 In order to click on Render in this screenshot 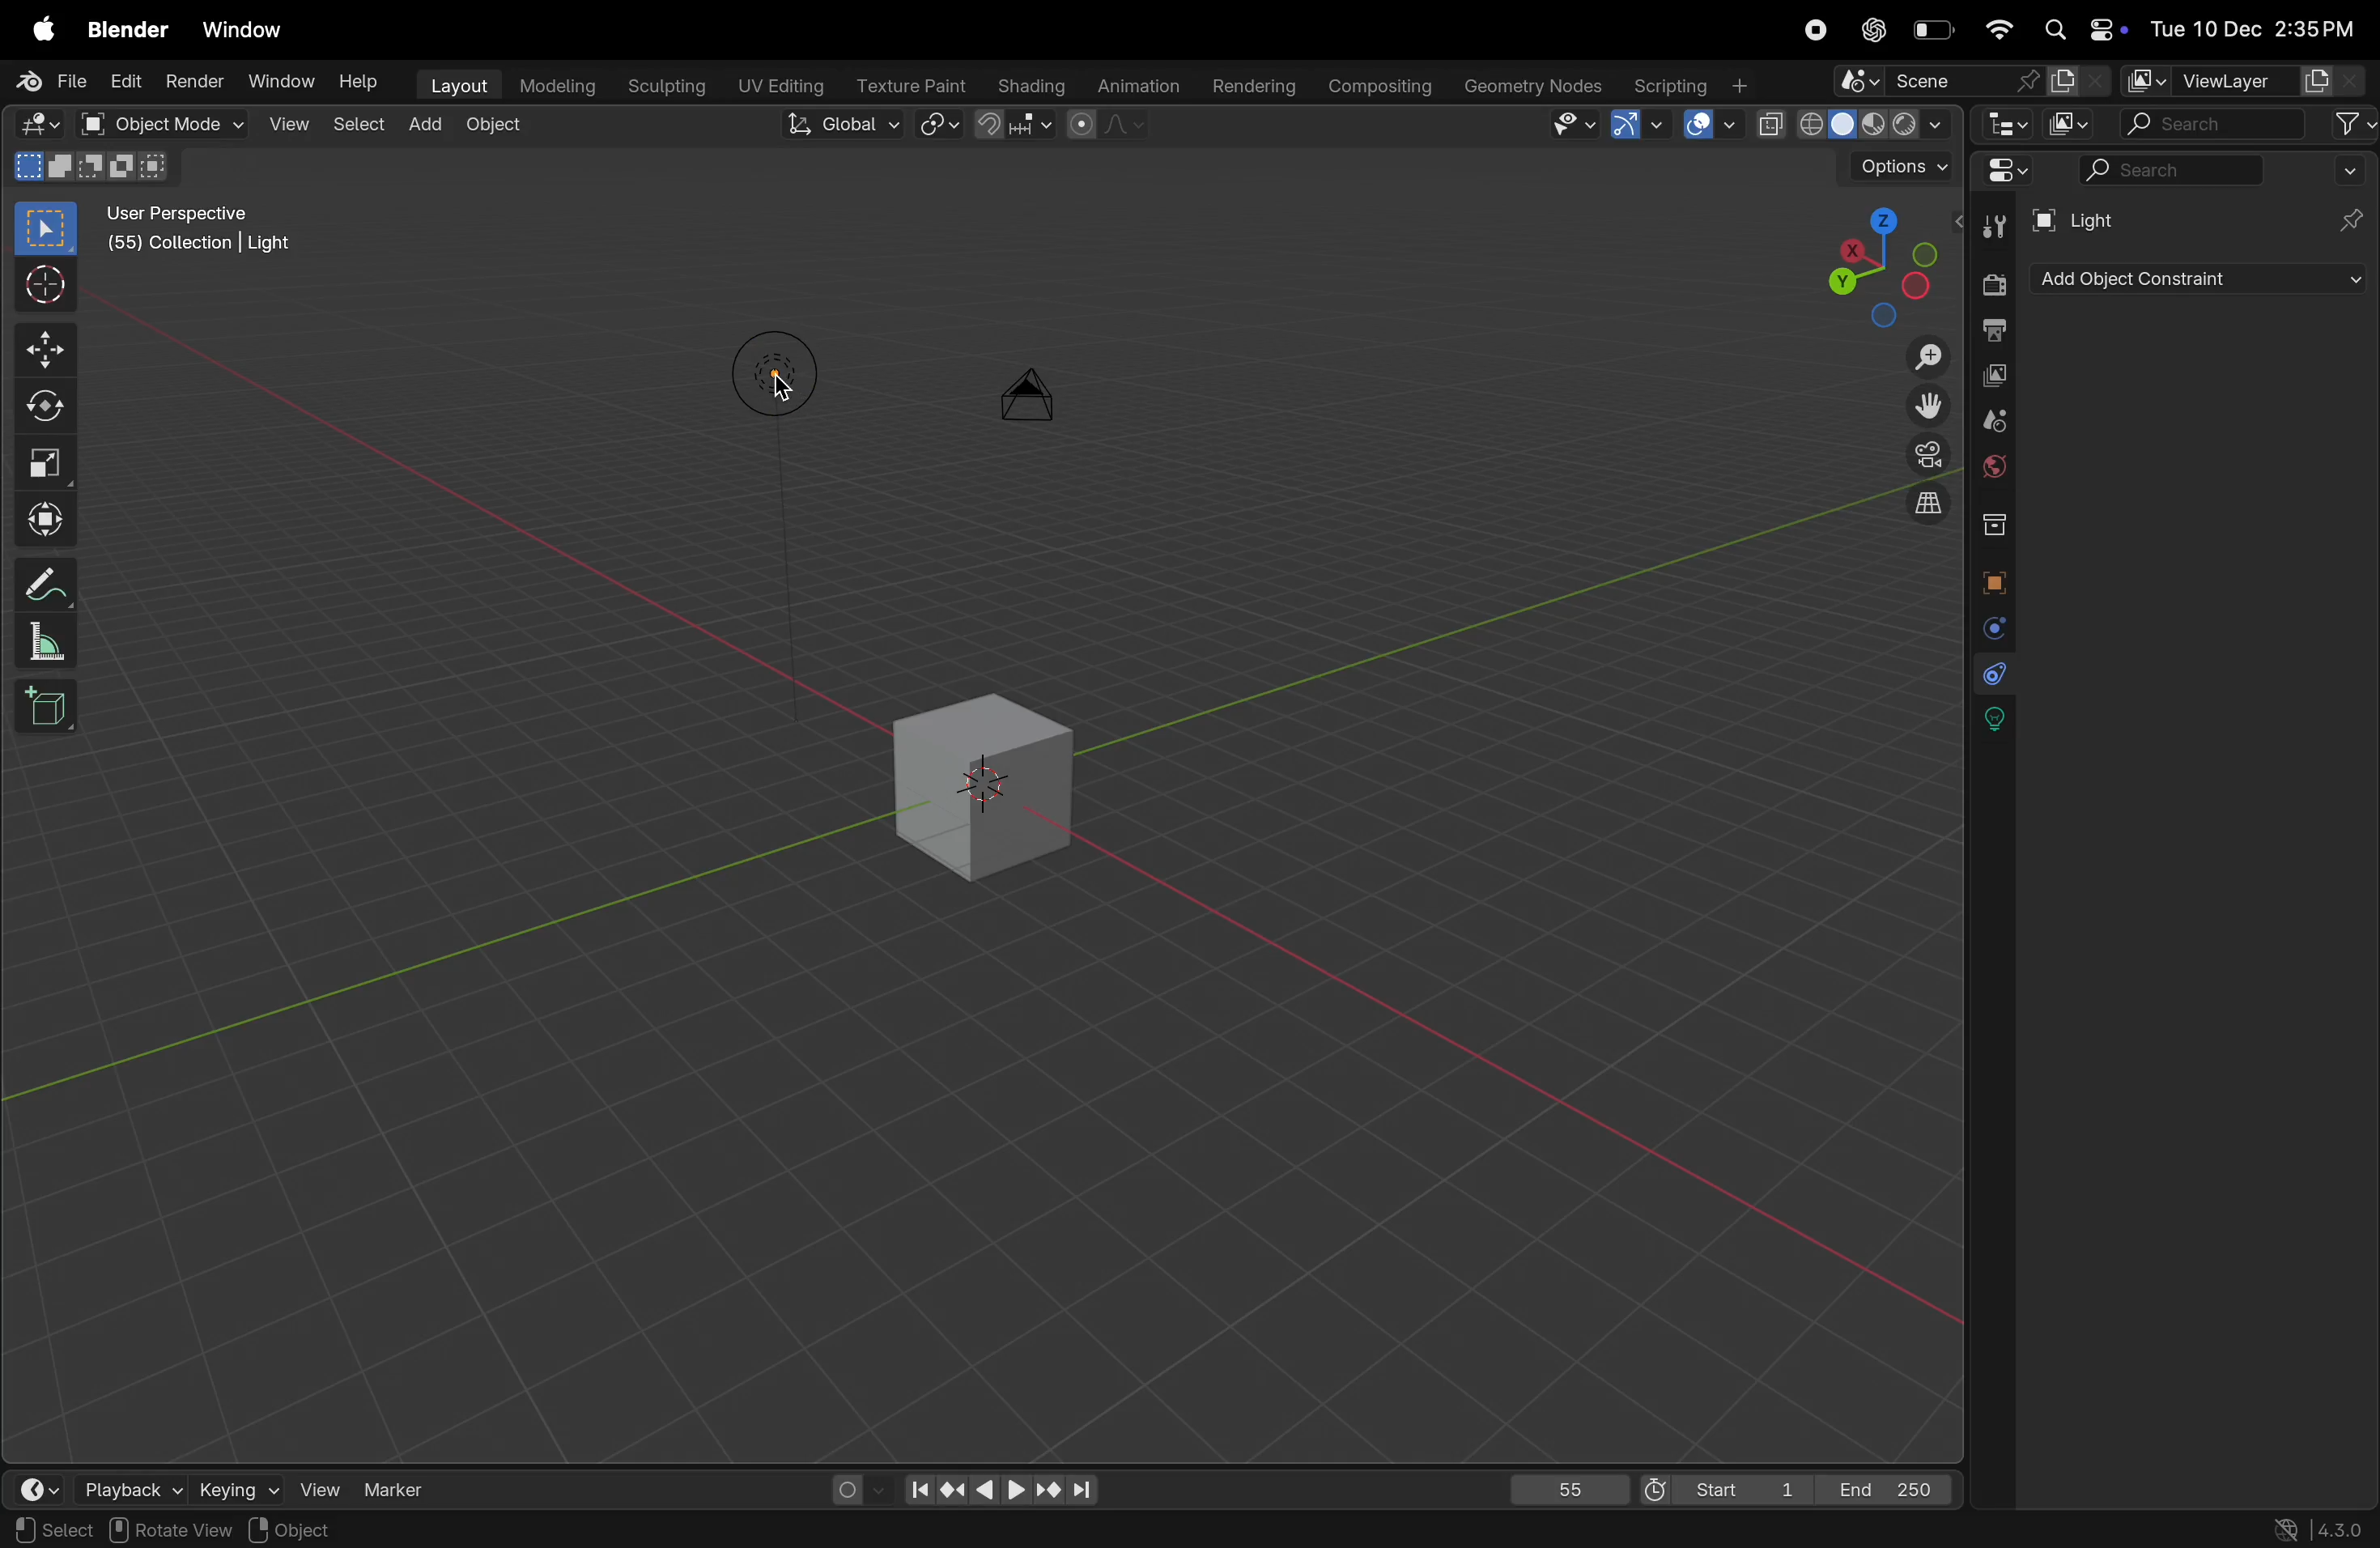, I will do `click(192, 81)`.